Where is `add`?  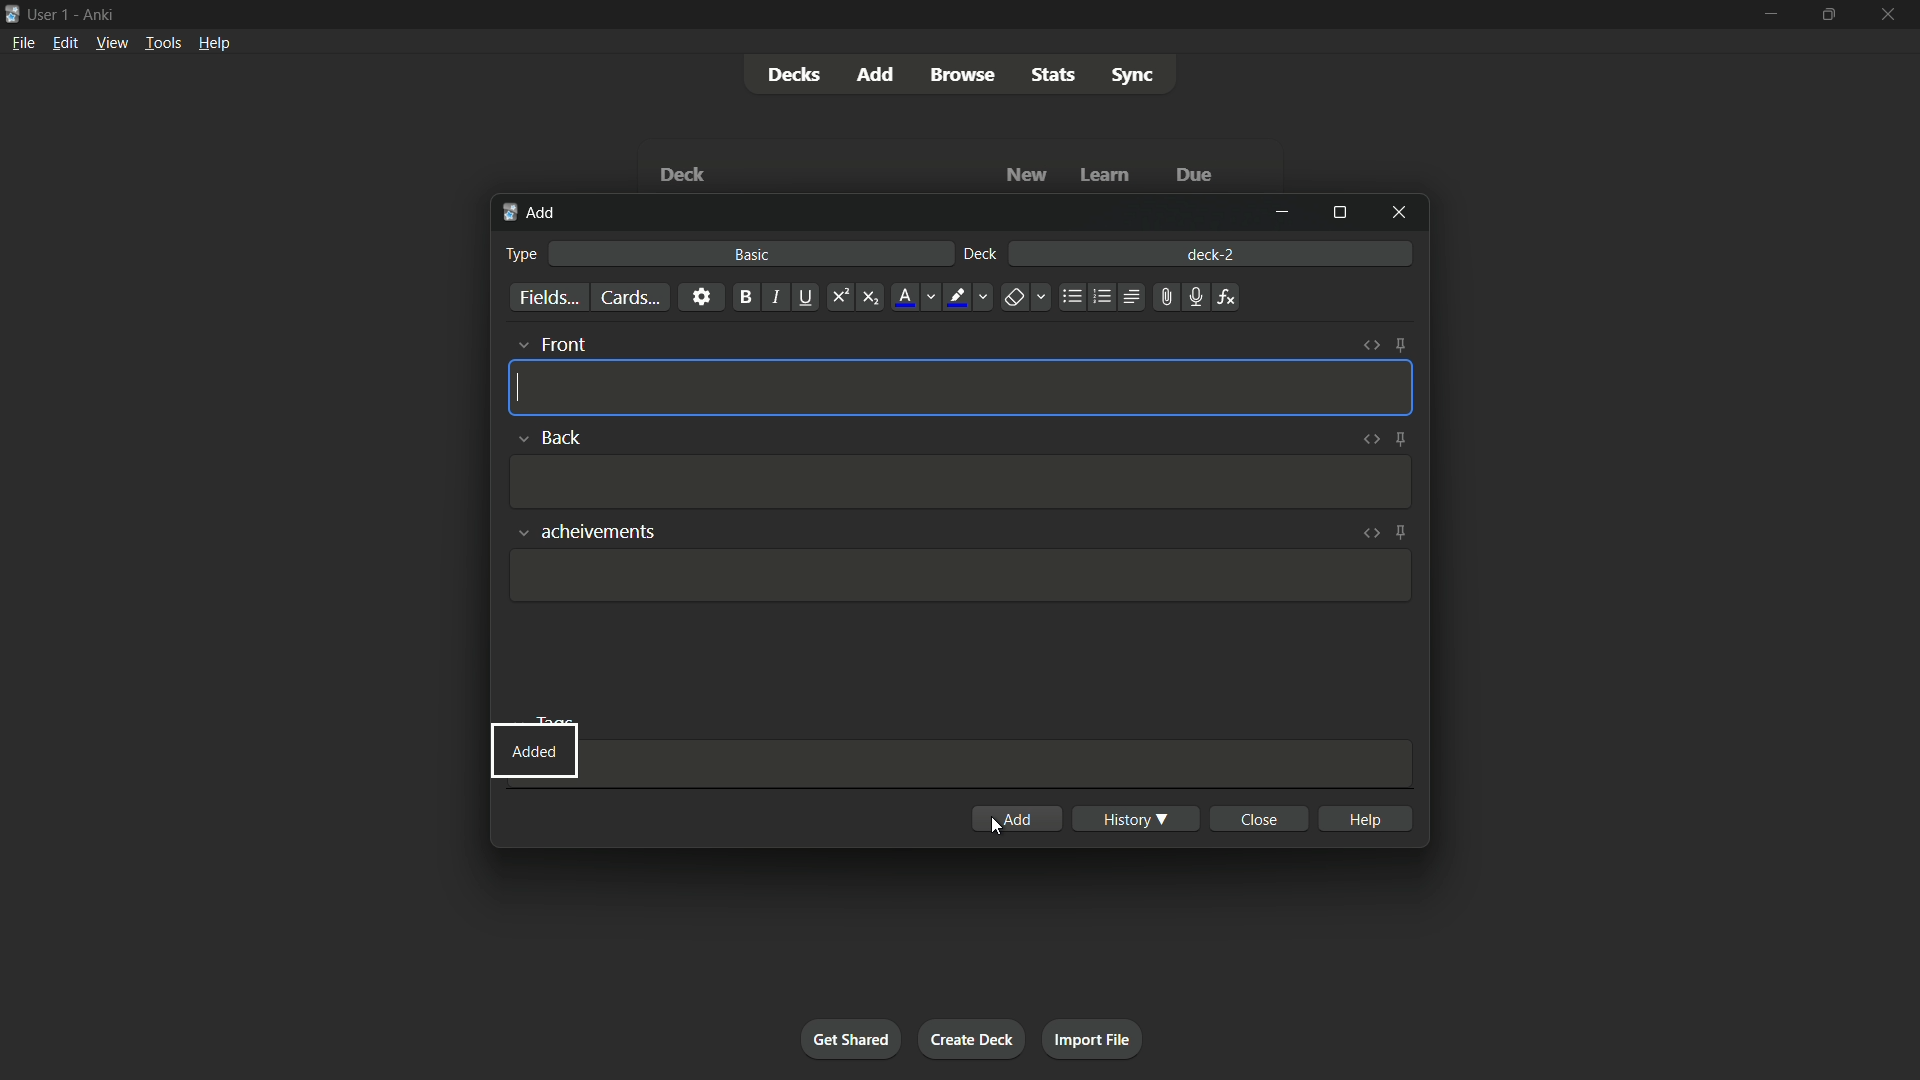
add is located at coordinates (873, 74).